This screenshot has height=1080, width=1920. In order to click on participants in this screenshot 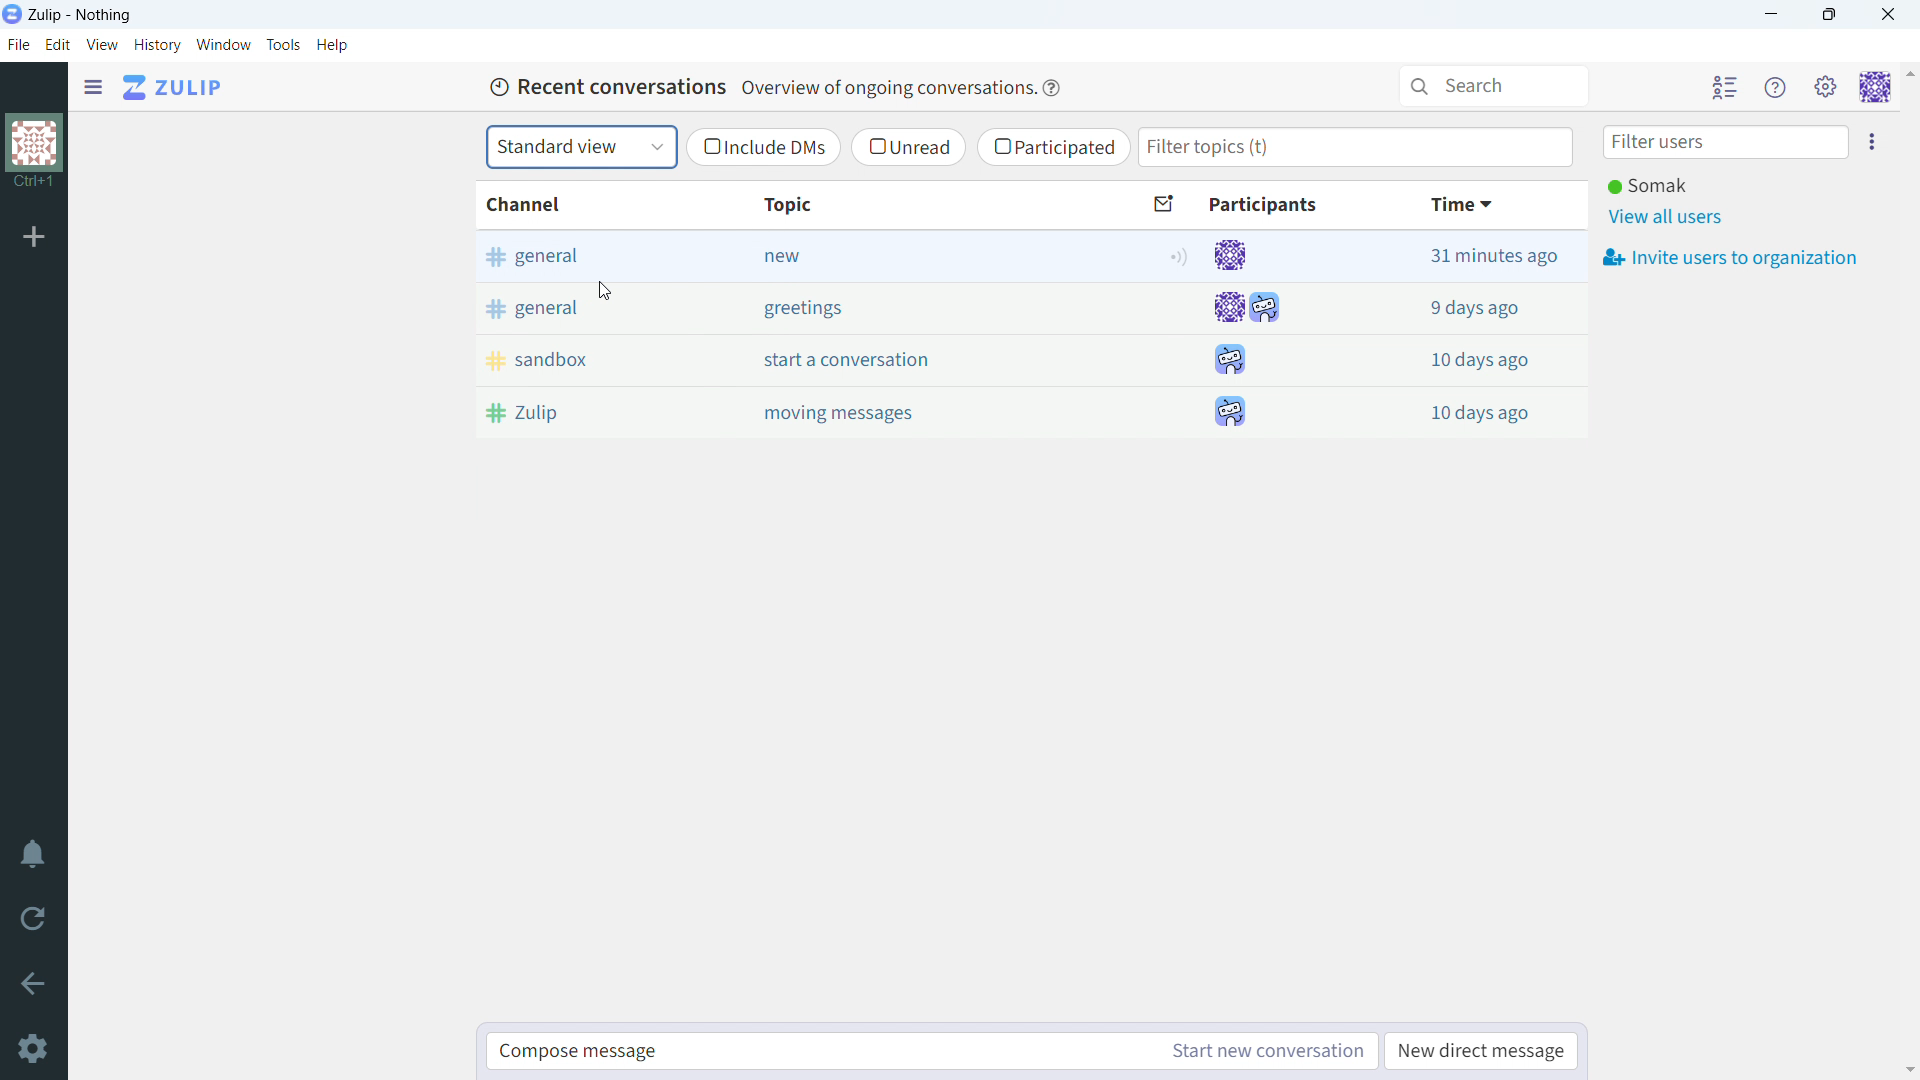, I will do `click(1247, 335)`.